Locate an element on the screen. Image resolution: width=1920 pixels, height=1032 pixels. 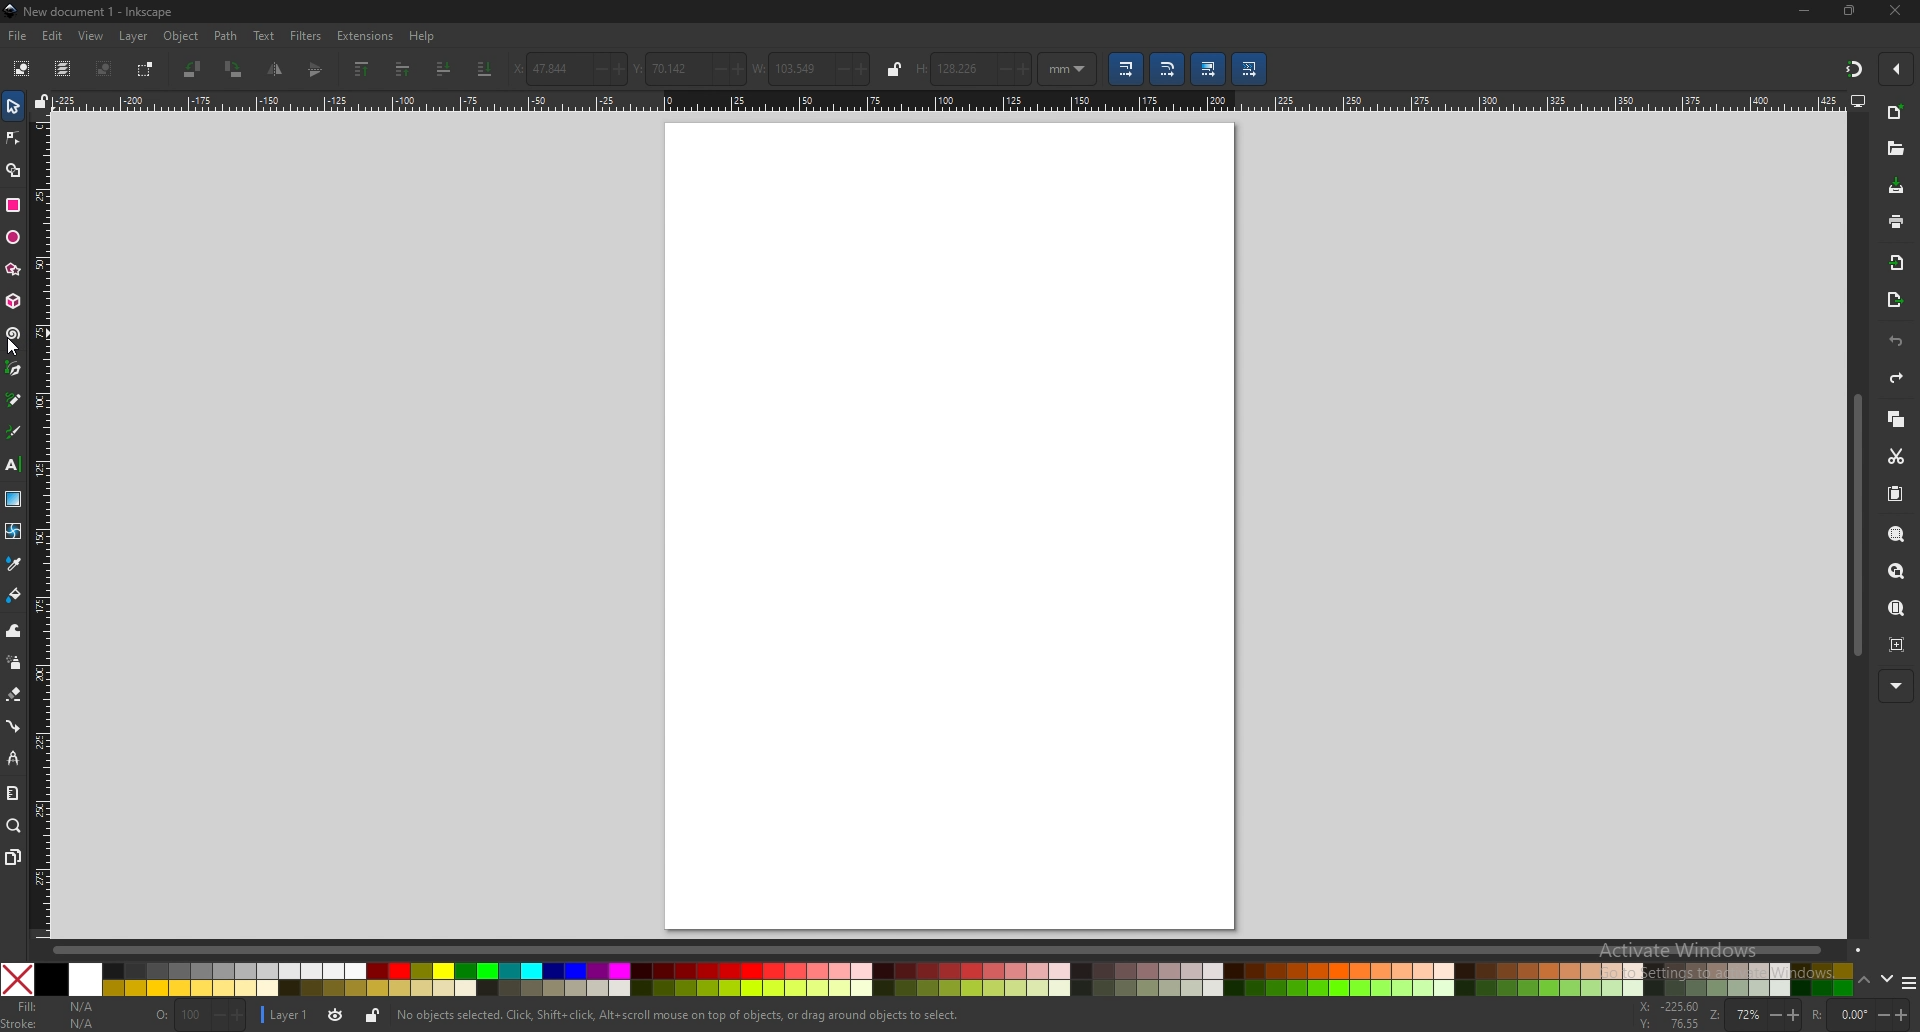
scroll bar is located at coordinates (1854, 529).